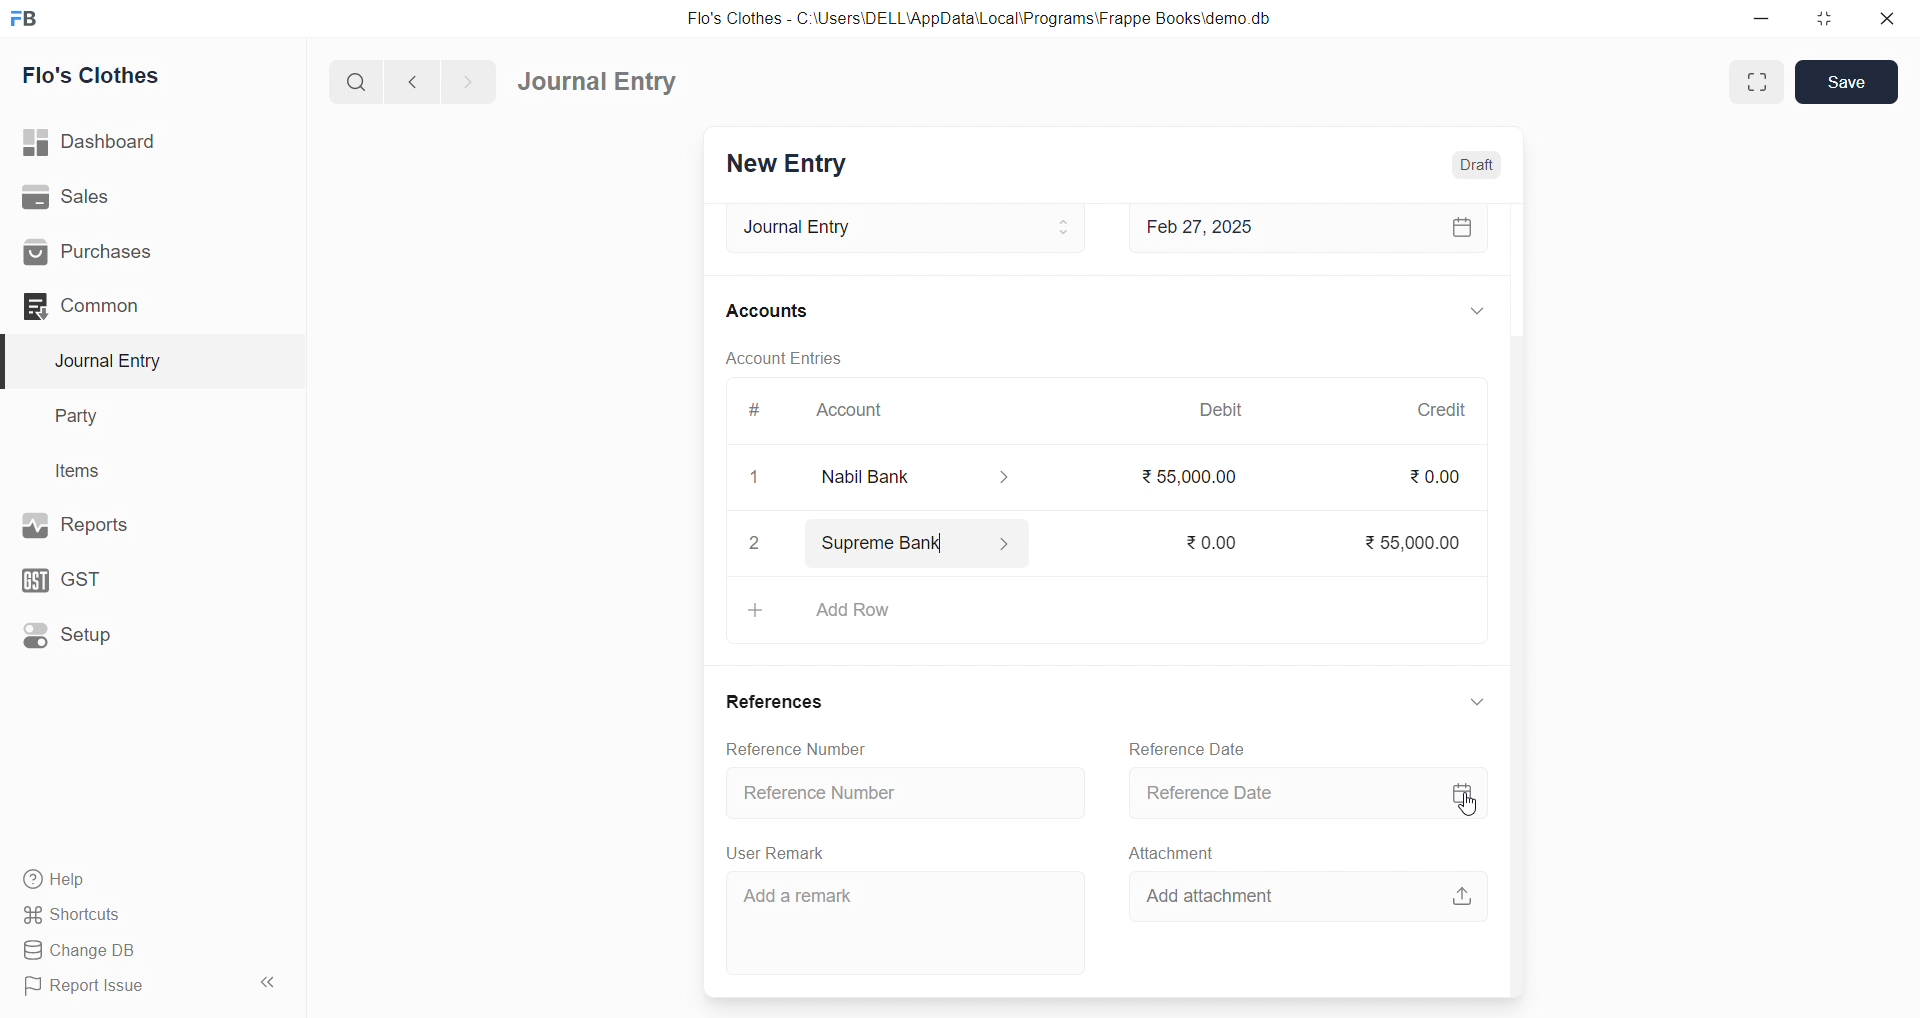 This screenshot has height=1018, width=1920. Describe the element at coordinates (774, 852) in the screenshot. I see `User Remark` at that location.